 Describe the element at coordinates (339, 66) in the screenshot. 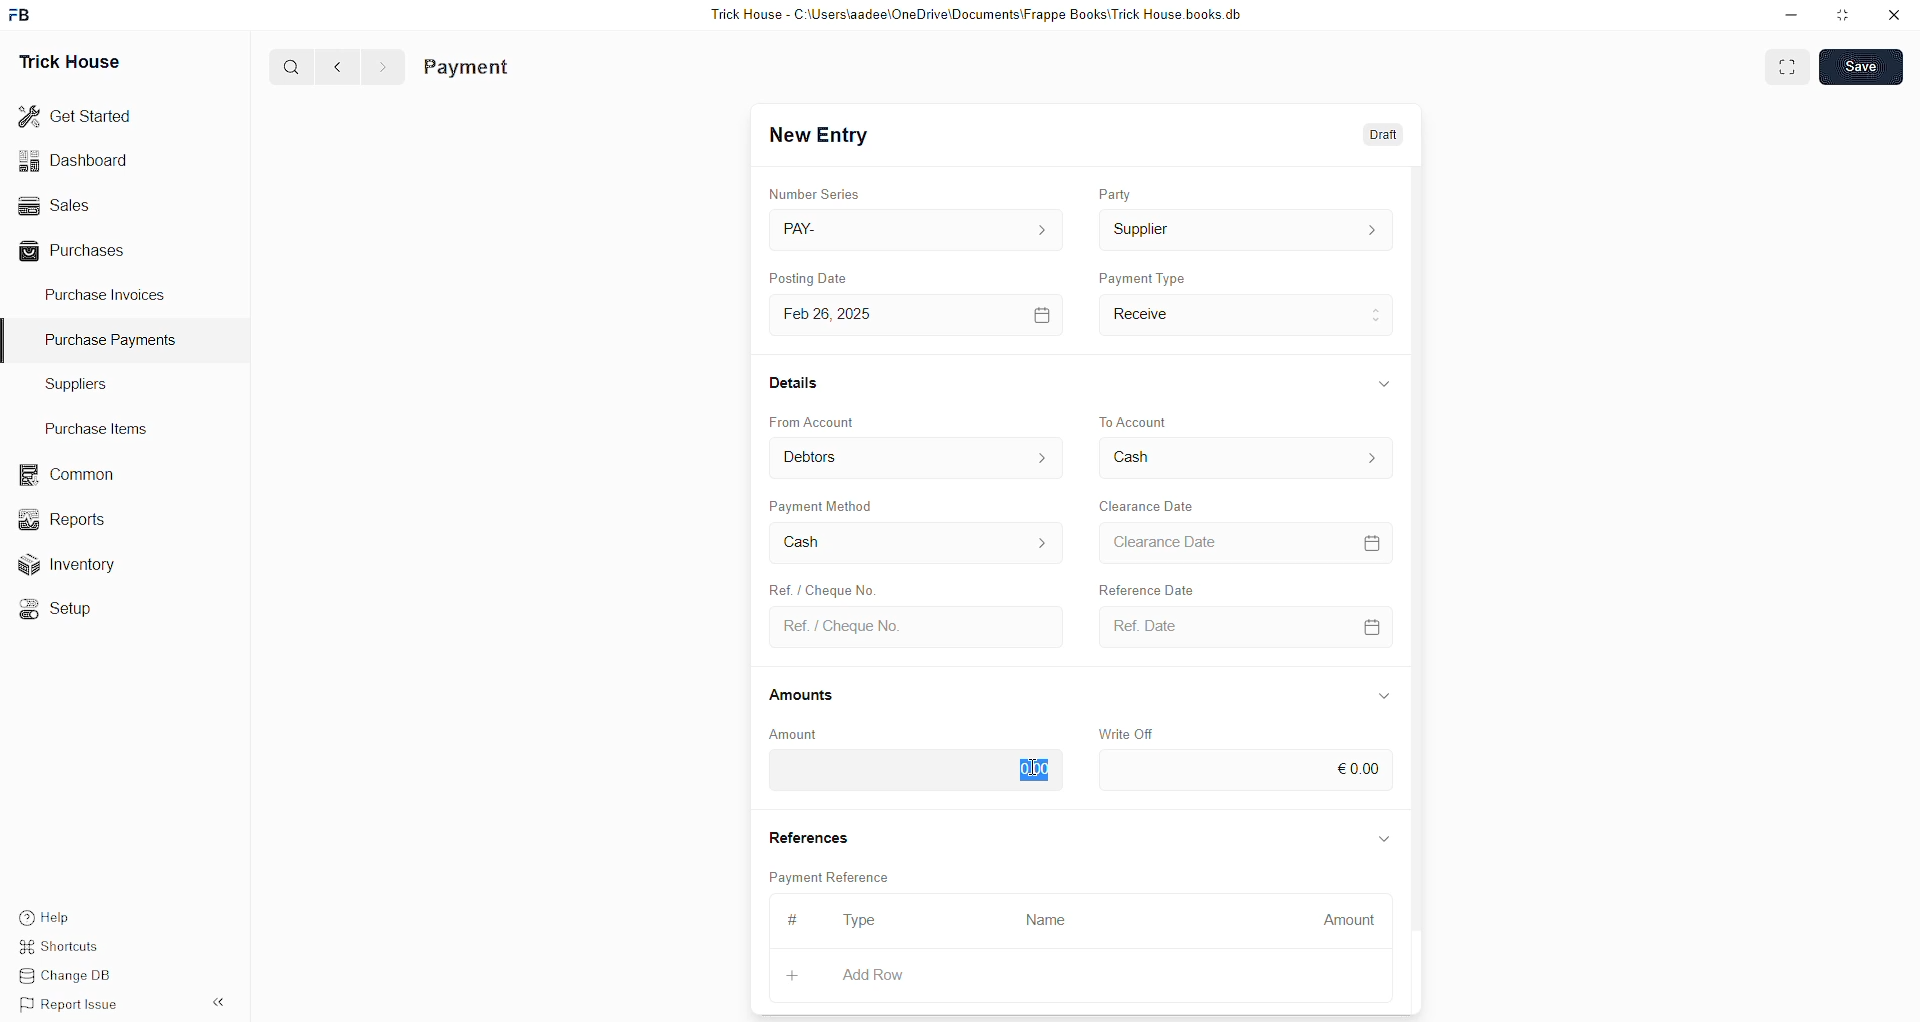

I see `back` at that location.